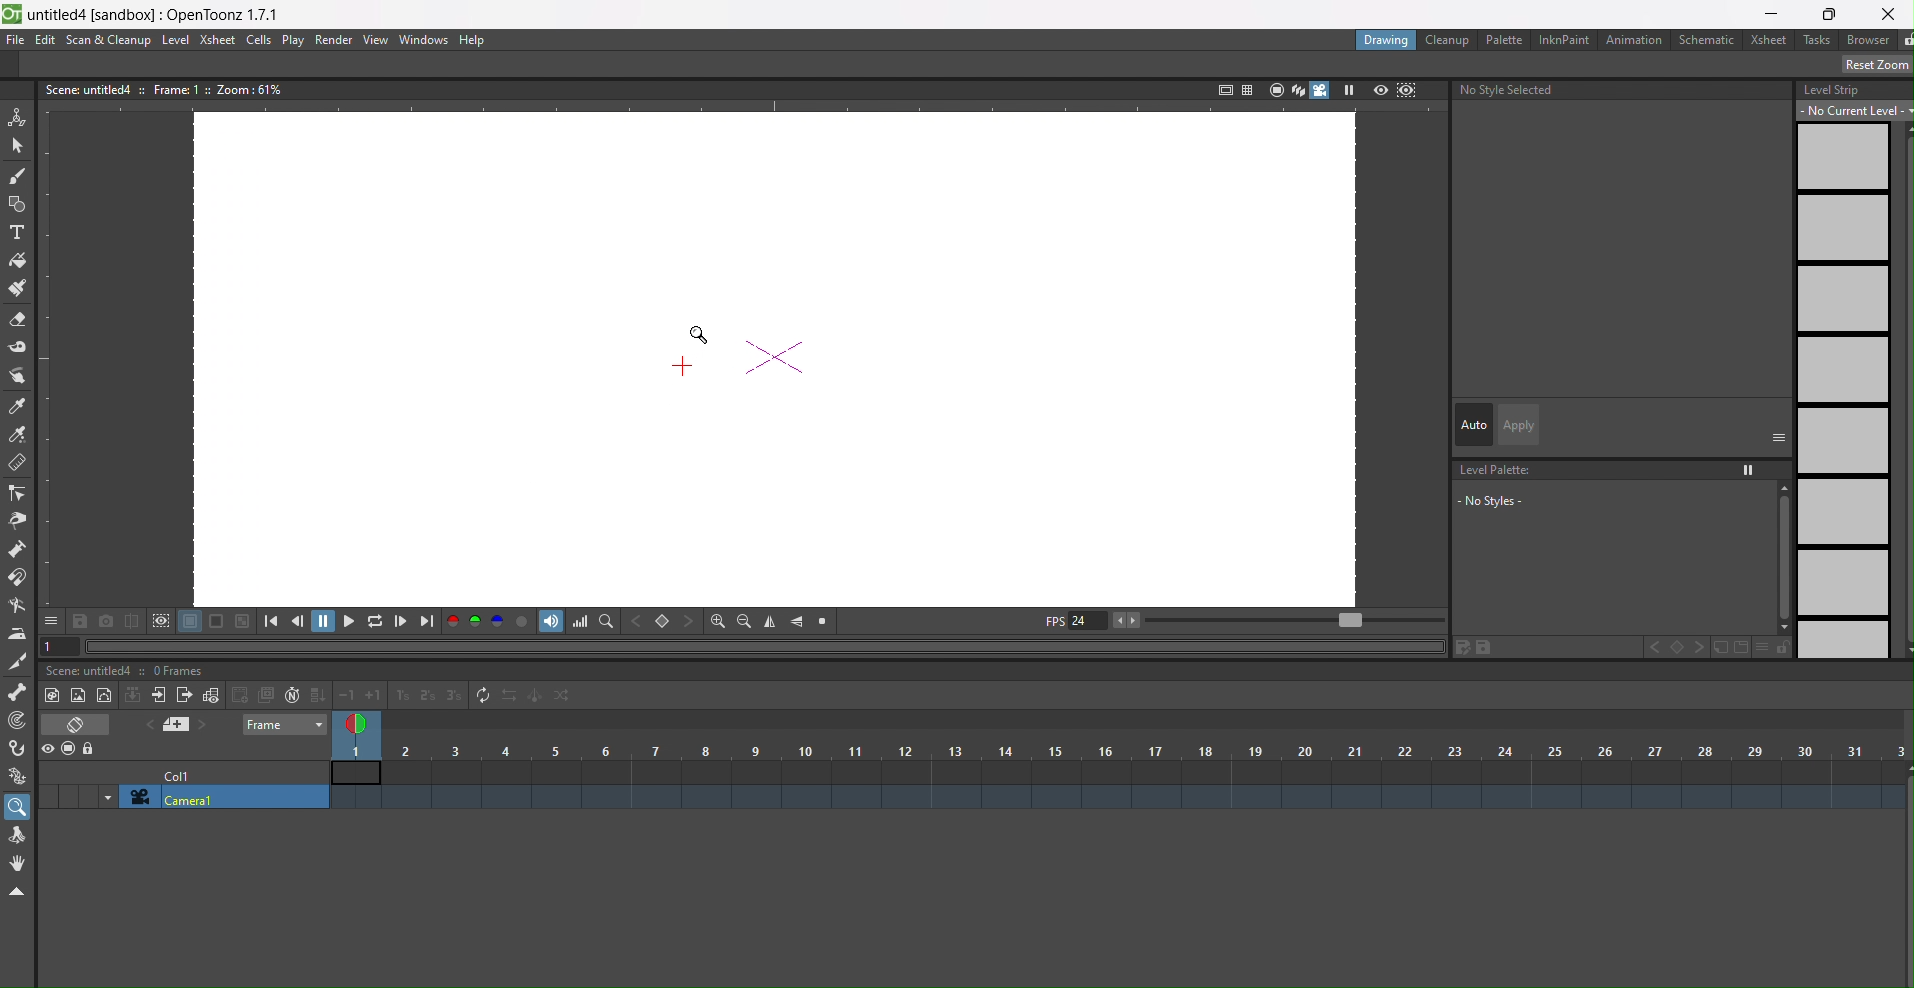  What do you see at coordinates (176, 39) in the screenshot?
I see `level` at bounding box center [176, 39].